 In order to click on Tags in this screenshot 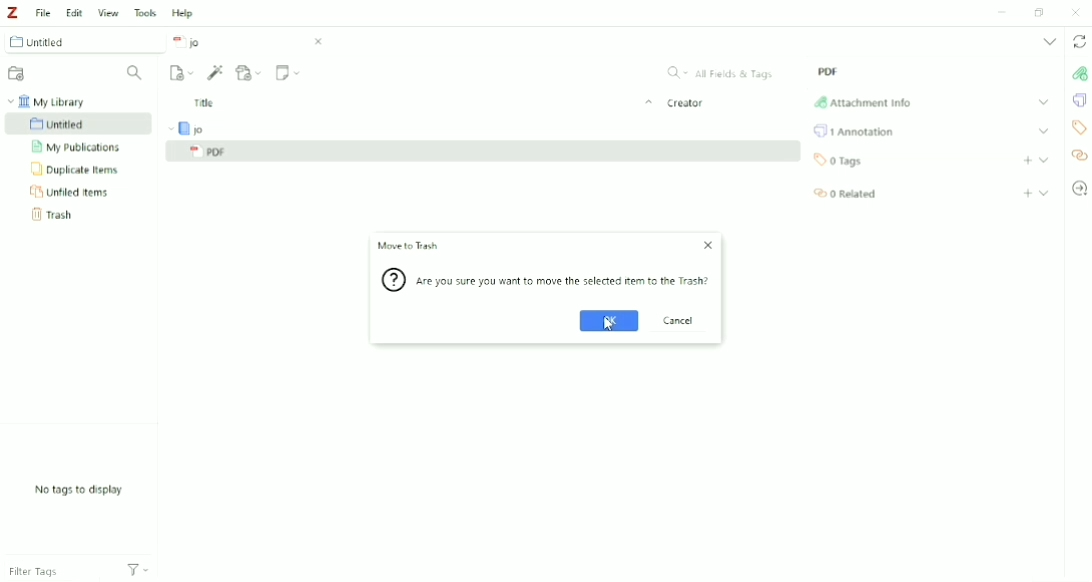, I will do `click(838, 161)`.